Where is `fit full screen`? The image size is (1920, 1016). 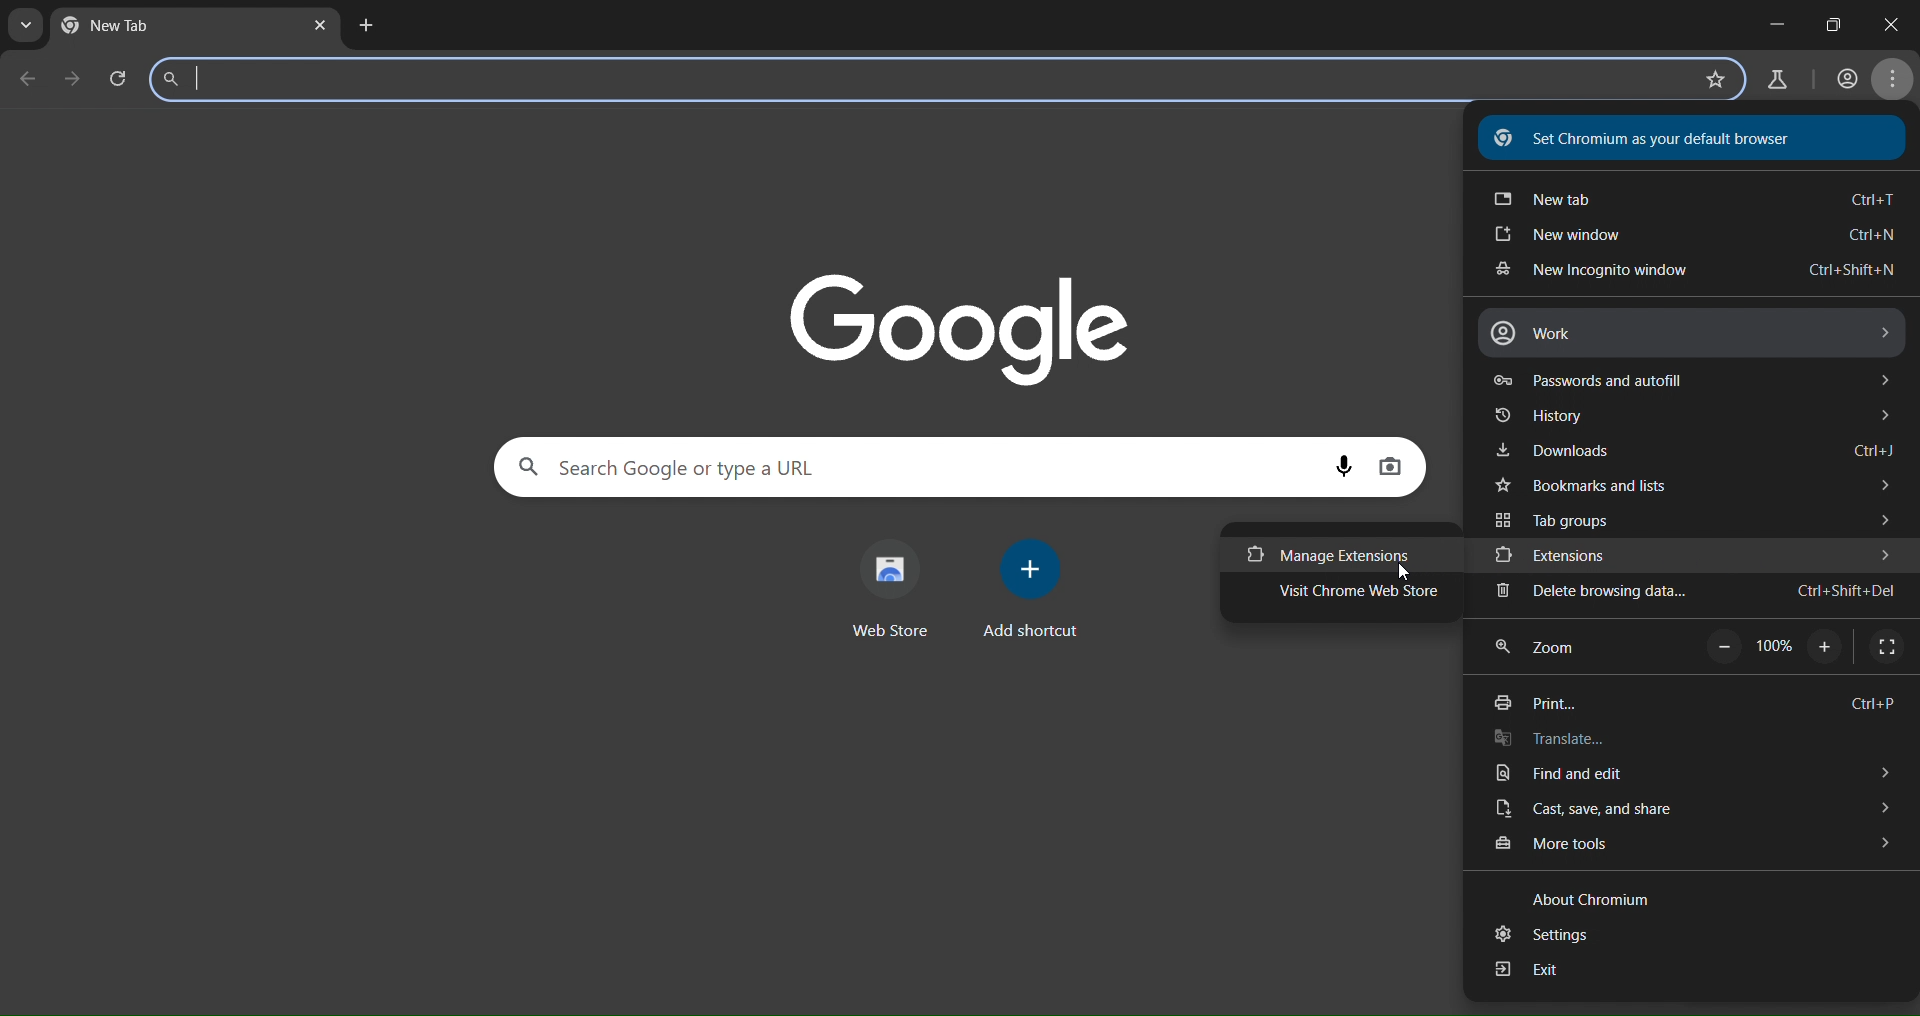 fit full screen is located at coordinates (1888, 648).